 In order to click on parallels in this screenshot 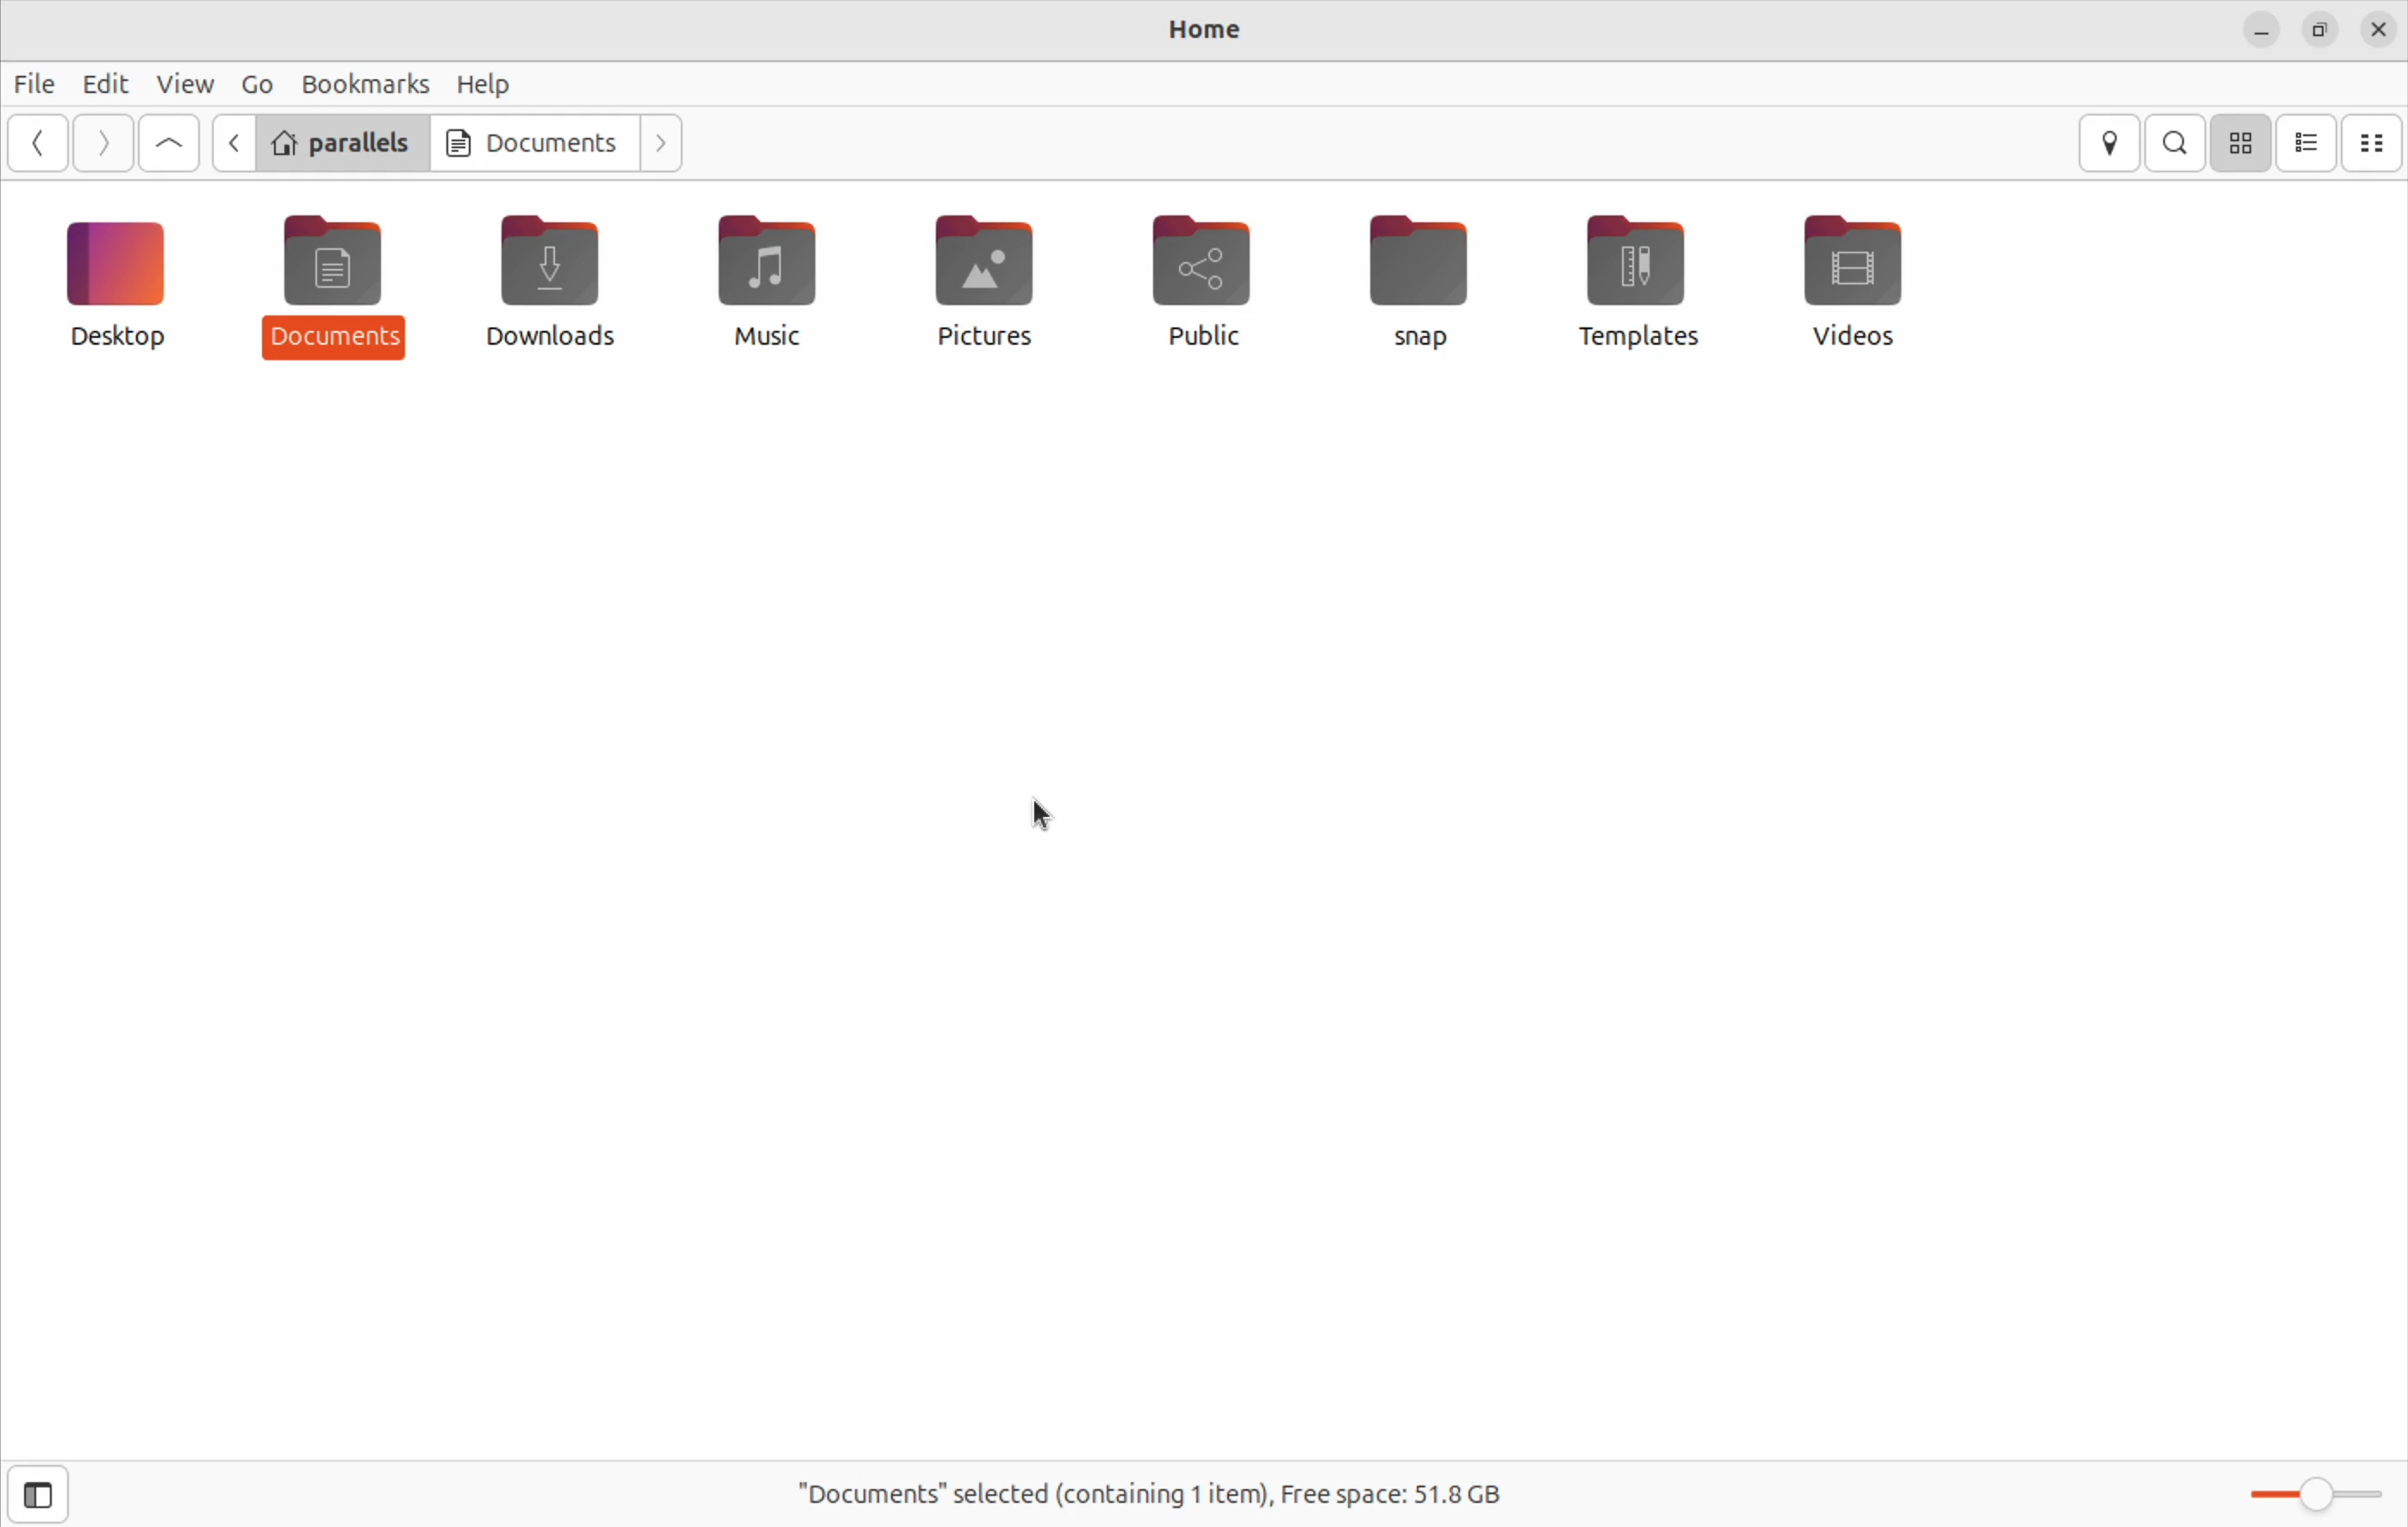, I will do `click(338, 141)`.